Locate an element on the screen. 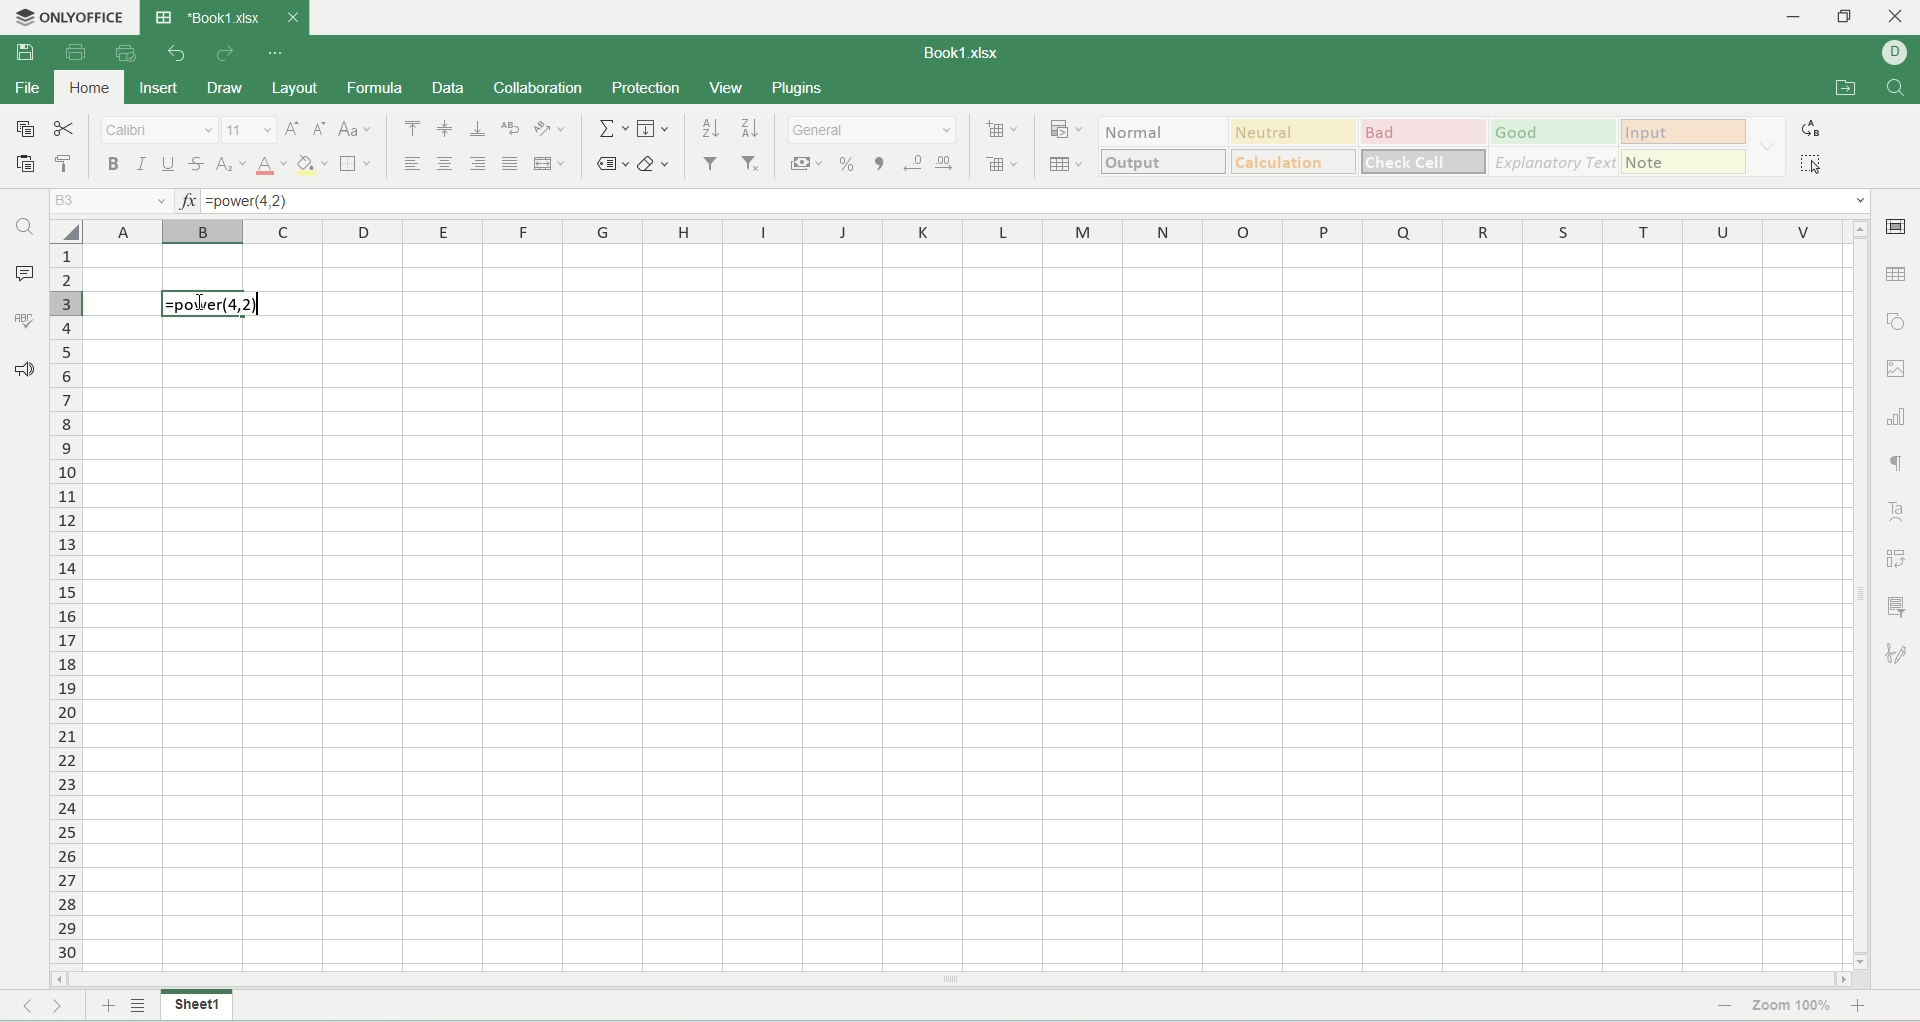 This screenshot has height=1022, width=1920. sort ascending is located at coordinates (712, 126).